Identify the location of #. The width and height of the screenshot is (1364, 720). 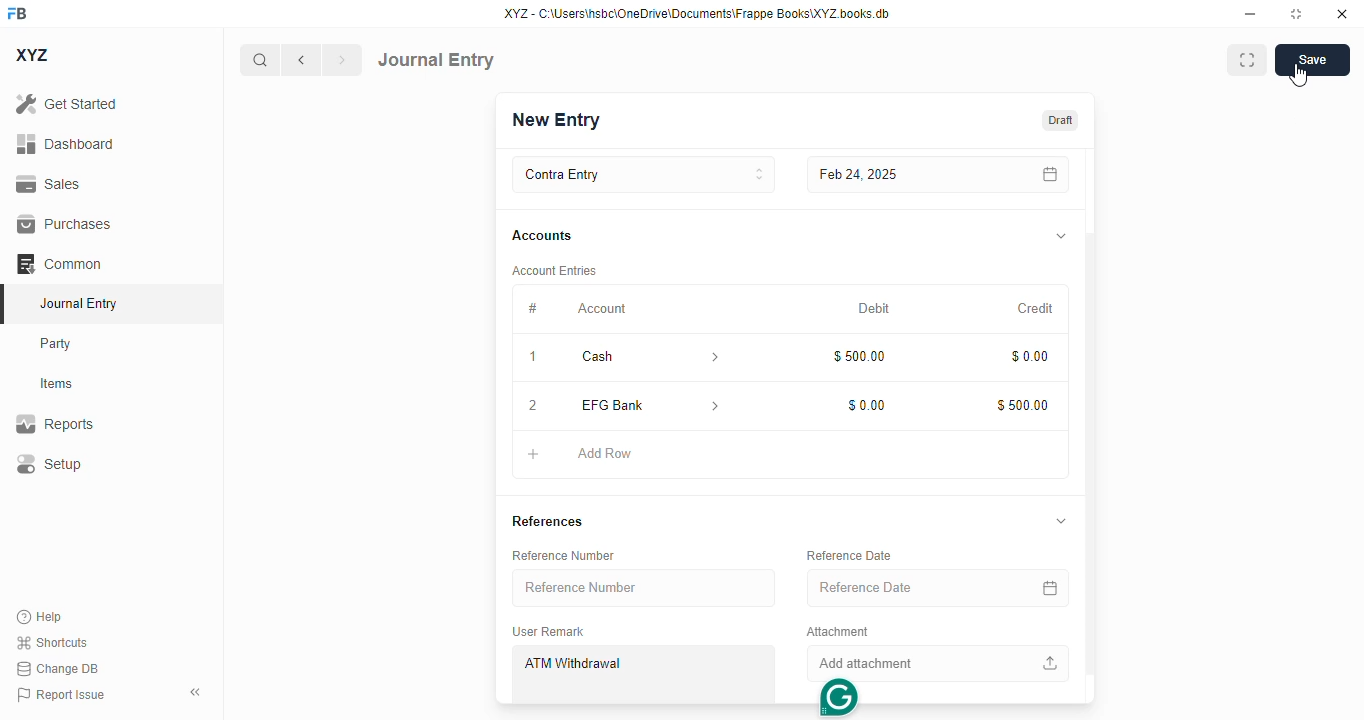
(532, 310).